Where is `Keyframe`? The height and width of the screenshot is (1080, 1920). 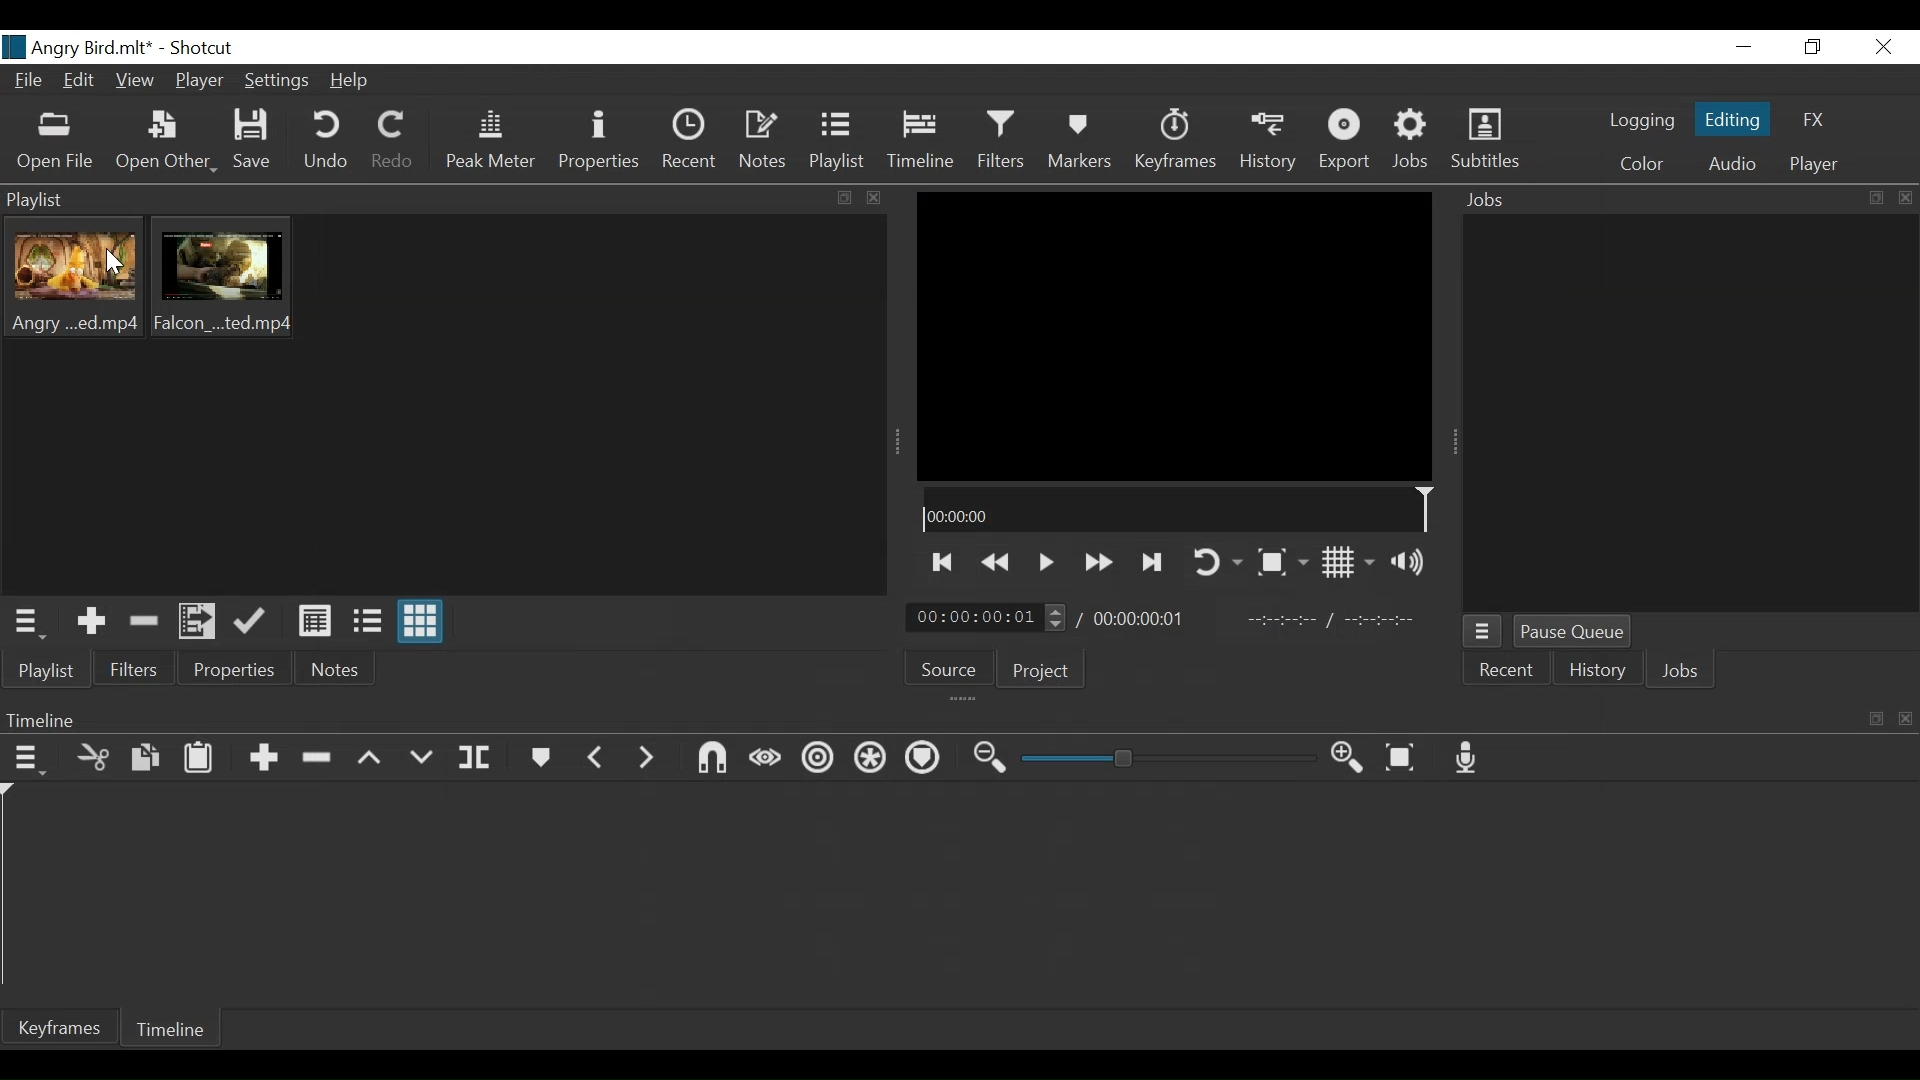
Keyframe is located at coordinates (1178, 141).